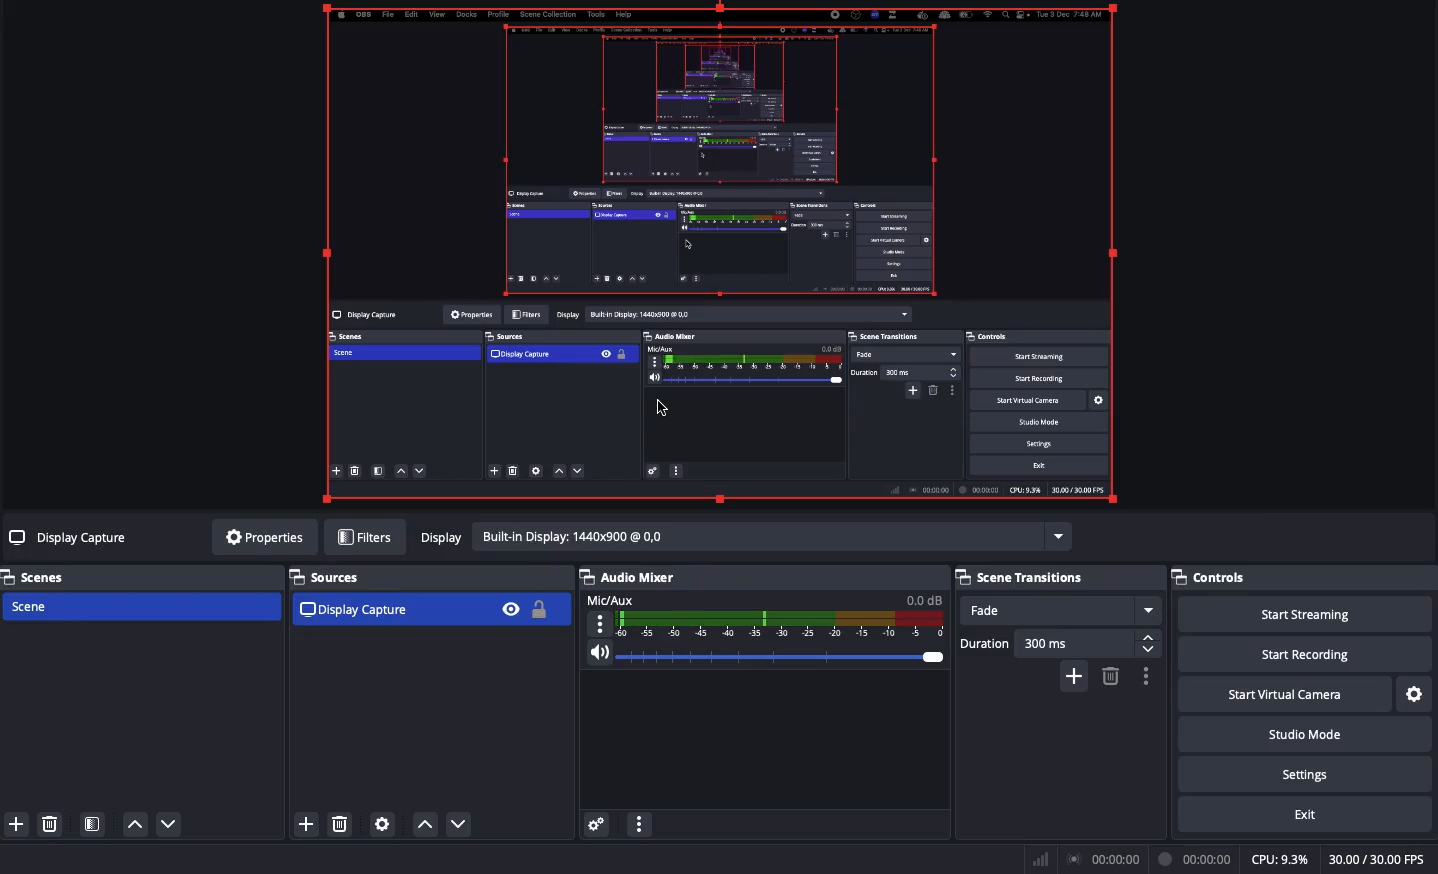 This screenshot has height=874, width=1438. I want to click on Recording, so click(1197, 859).